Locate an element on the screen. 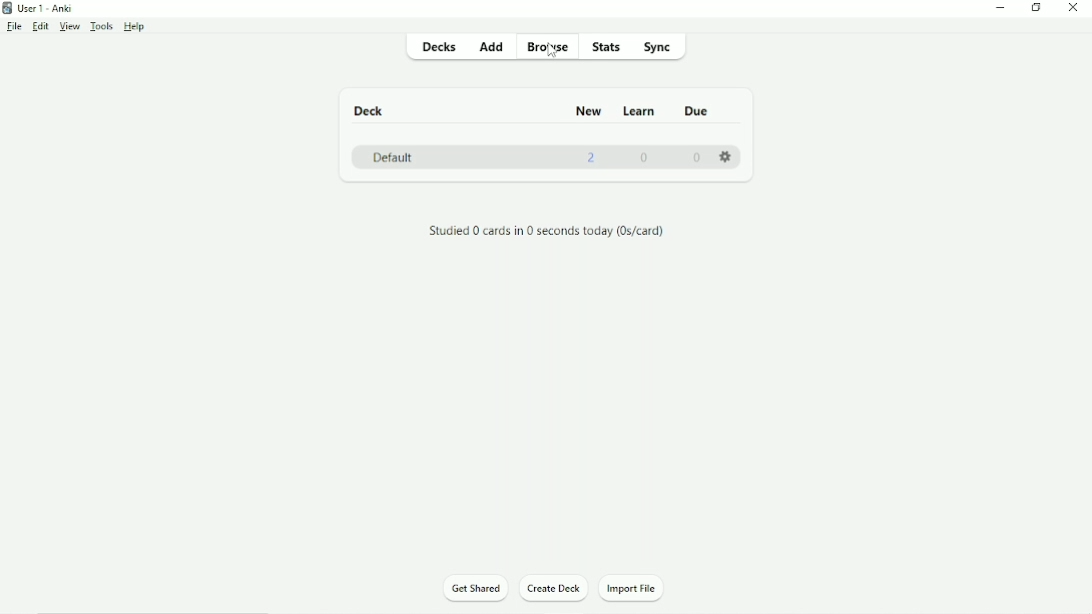 Image resolution: width=1092 pixels, height=614 pixels. Stats is located at coordinates (609, 46).